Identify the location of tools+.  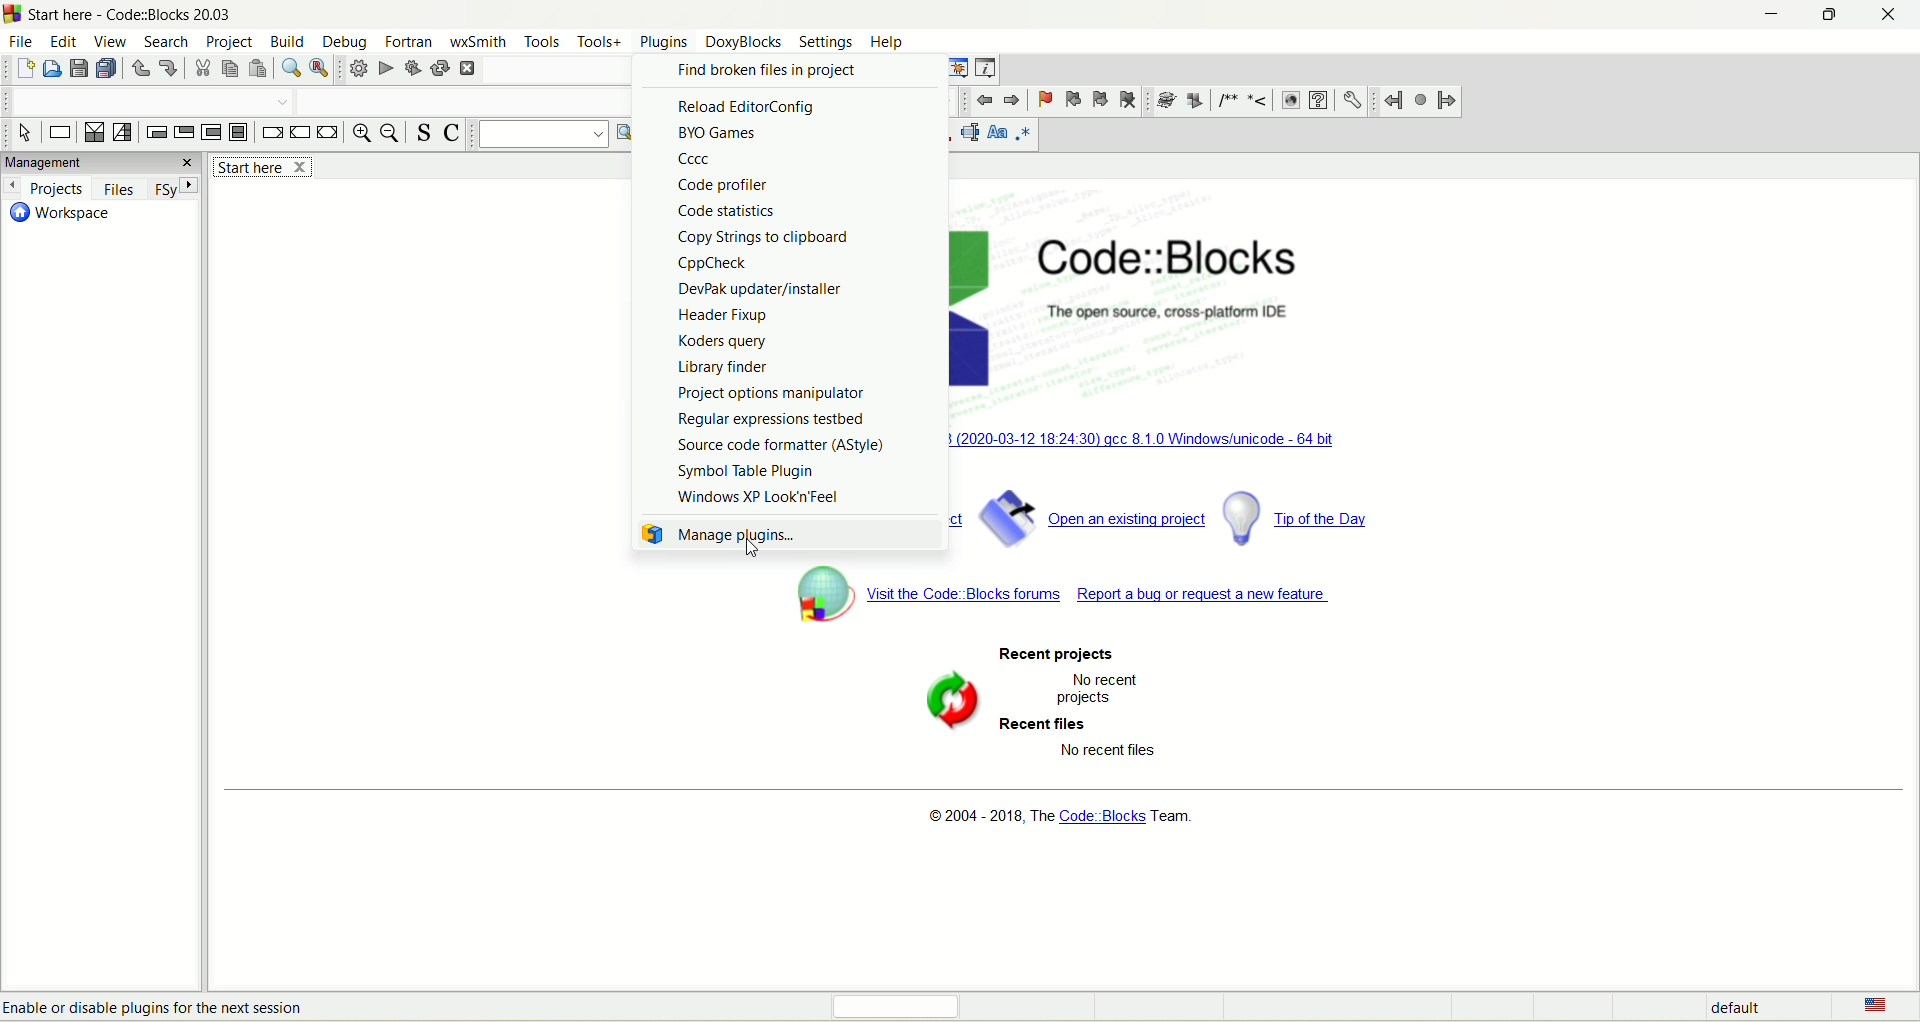
(602, 42).